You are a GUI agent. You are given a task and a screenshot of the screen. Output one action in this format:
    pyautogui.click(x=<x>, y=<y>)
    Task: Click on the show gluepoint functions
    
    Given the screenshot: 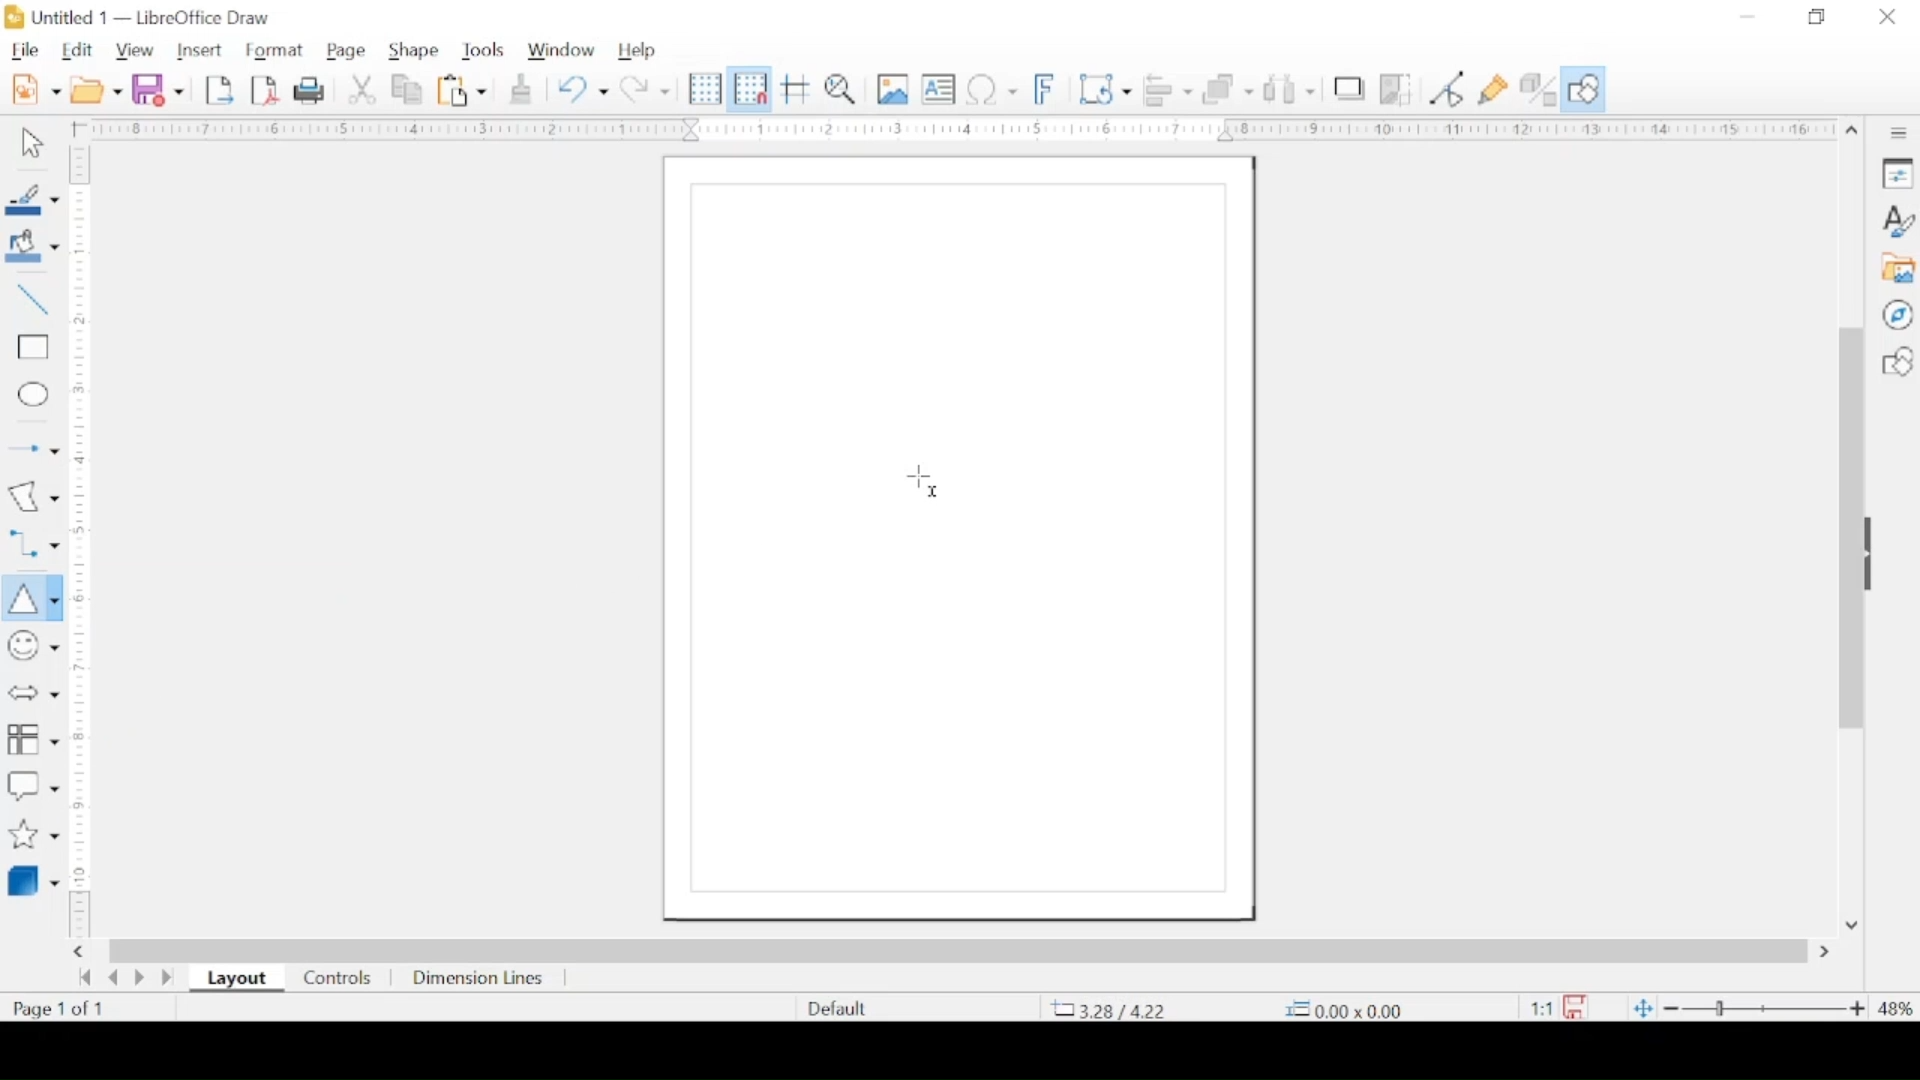 What is the action you would take?
    pyautogui.click(x=1493, y=90)
    